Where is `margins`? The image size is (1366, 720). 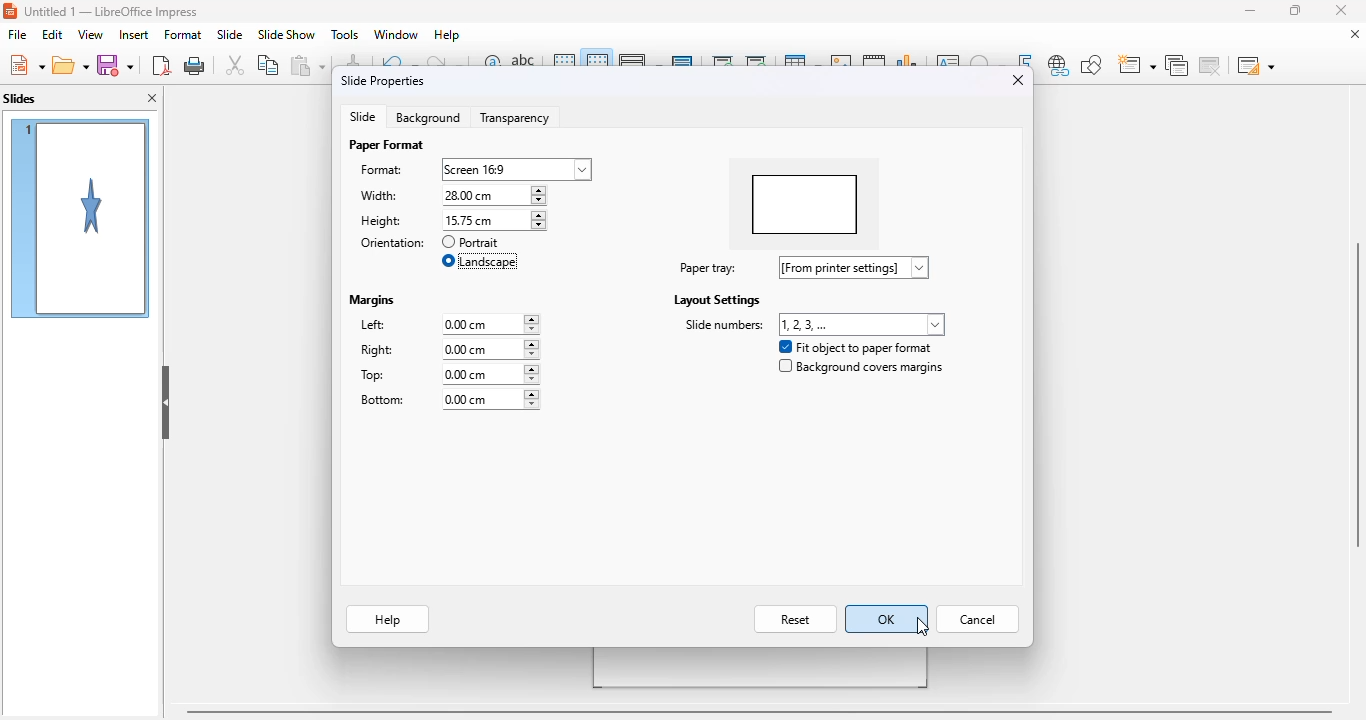 margins is located at coordinates (373, 300).